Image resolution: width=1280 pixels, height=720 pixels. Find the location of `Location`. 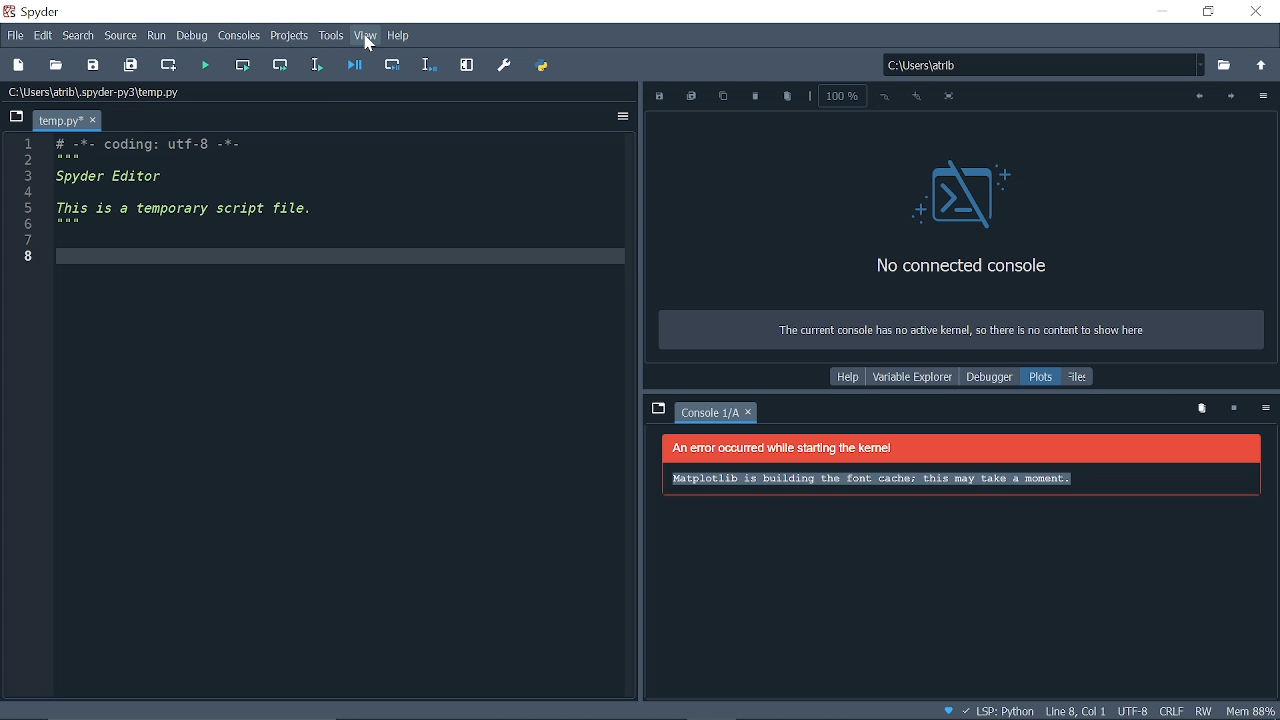

Location is located at coordinates (105, 92).